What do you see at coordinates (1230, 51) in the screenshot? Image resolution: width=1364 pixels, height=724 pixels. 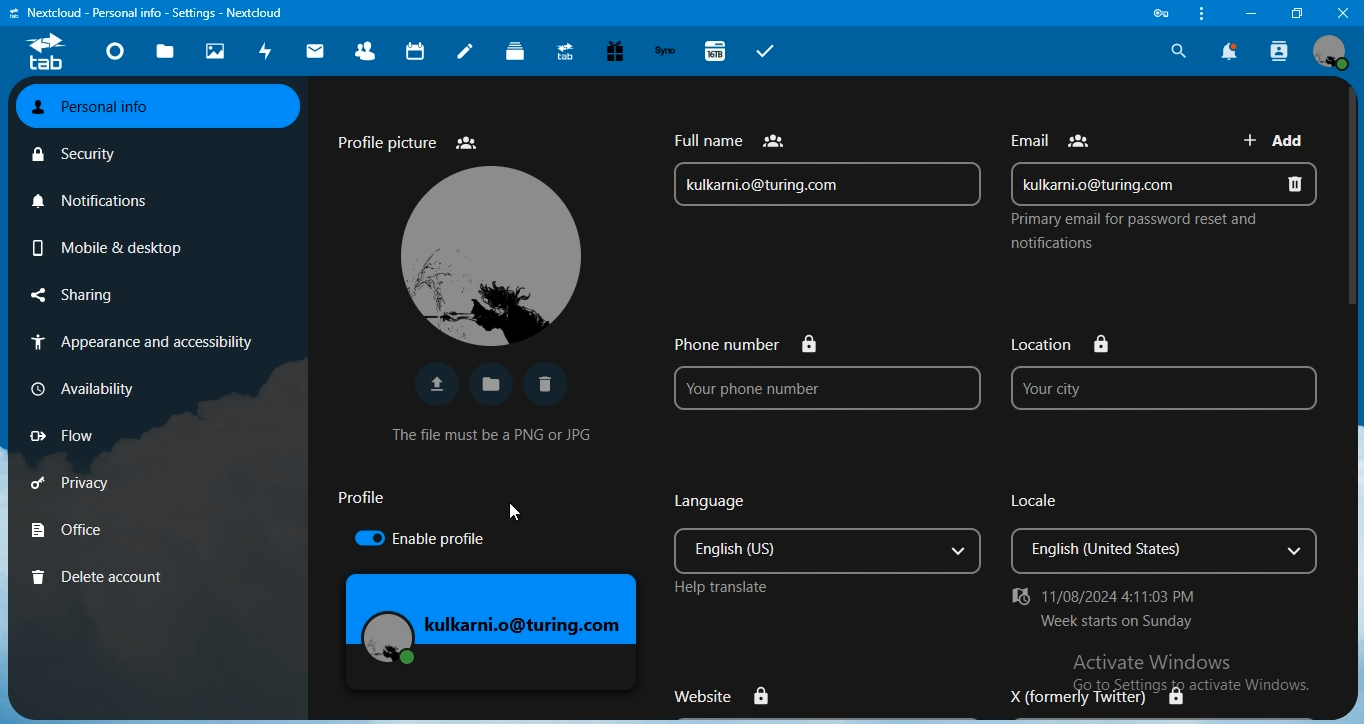 I see `notification` at bounding box center [1230, 51].